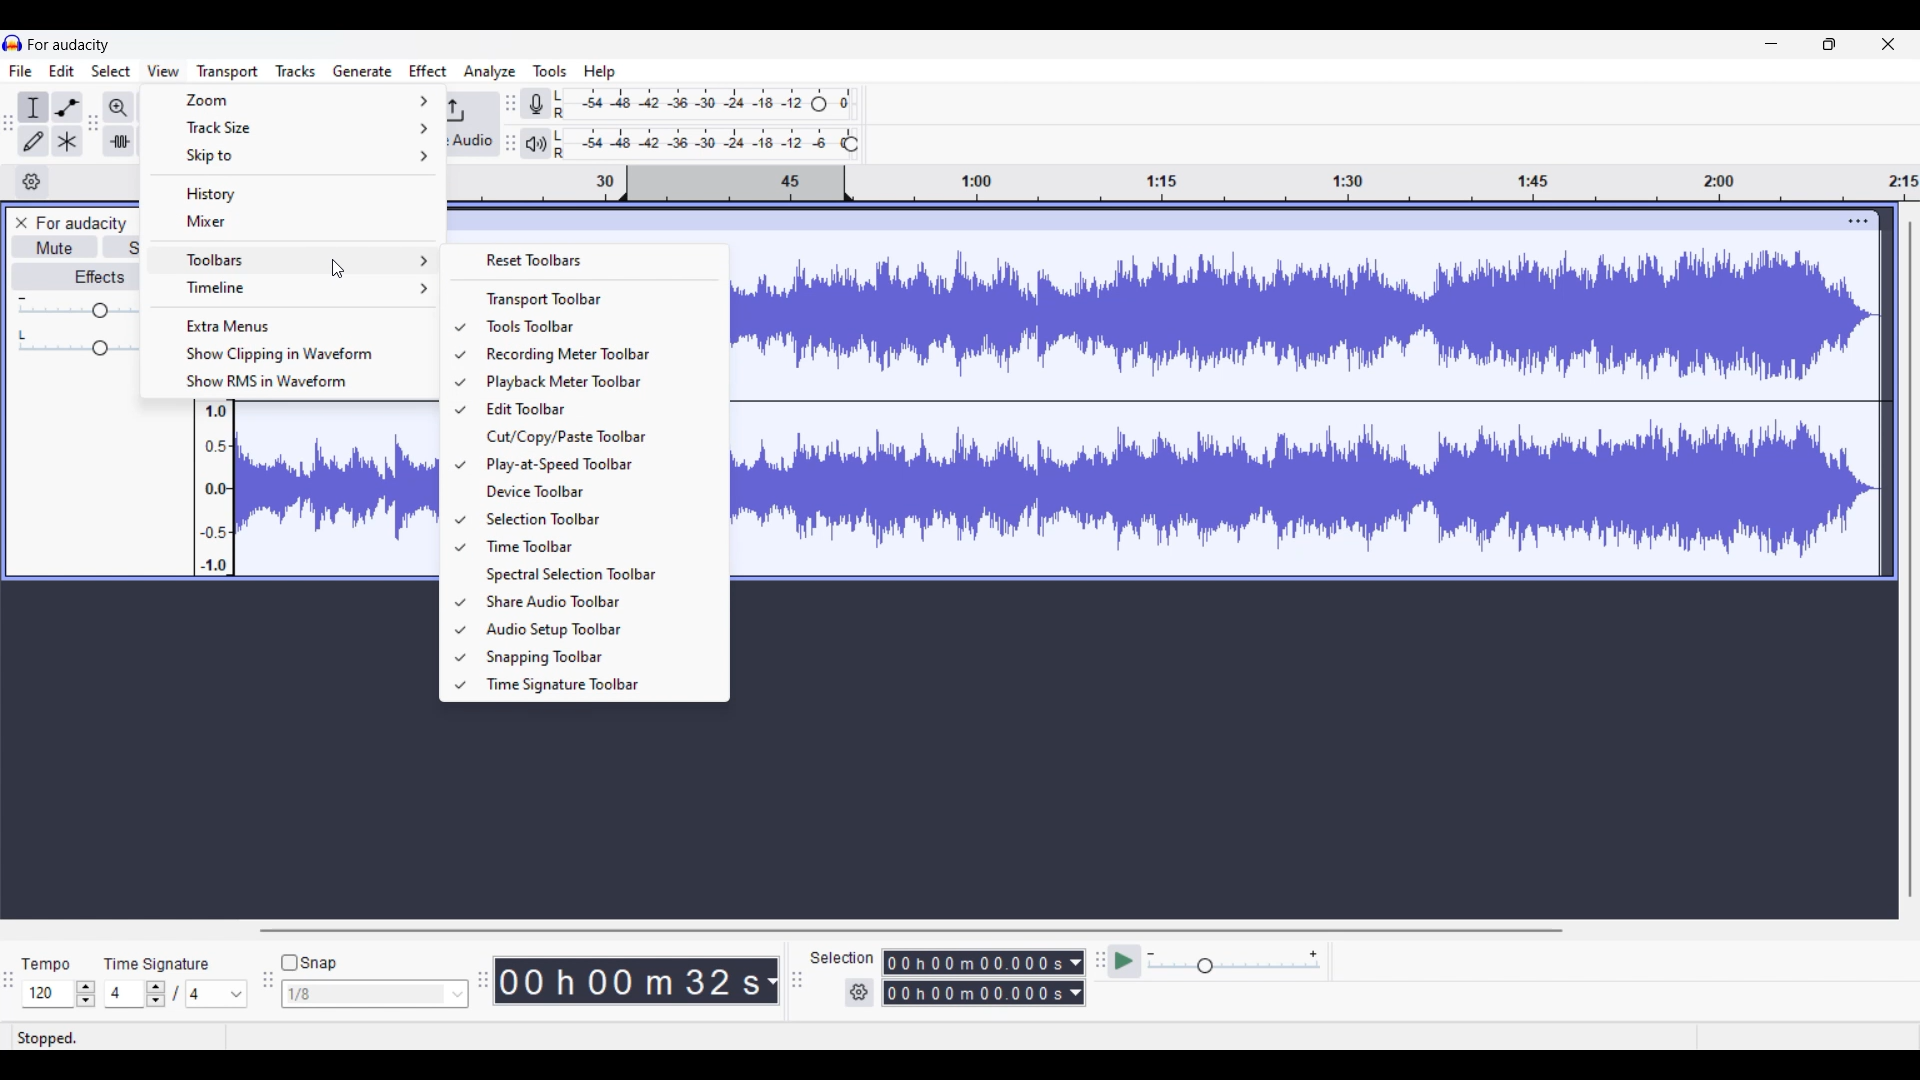 The height and width of the screenshot is (1080, 1920). Describe the element at coordinates (46, 993) in the screenshot. I see `Input tempo` at that location.